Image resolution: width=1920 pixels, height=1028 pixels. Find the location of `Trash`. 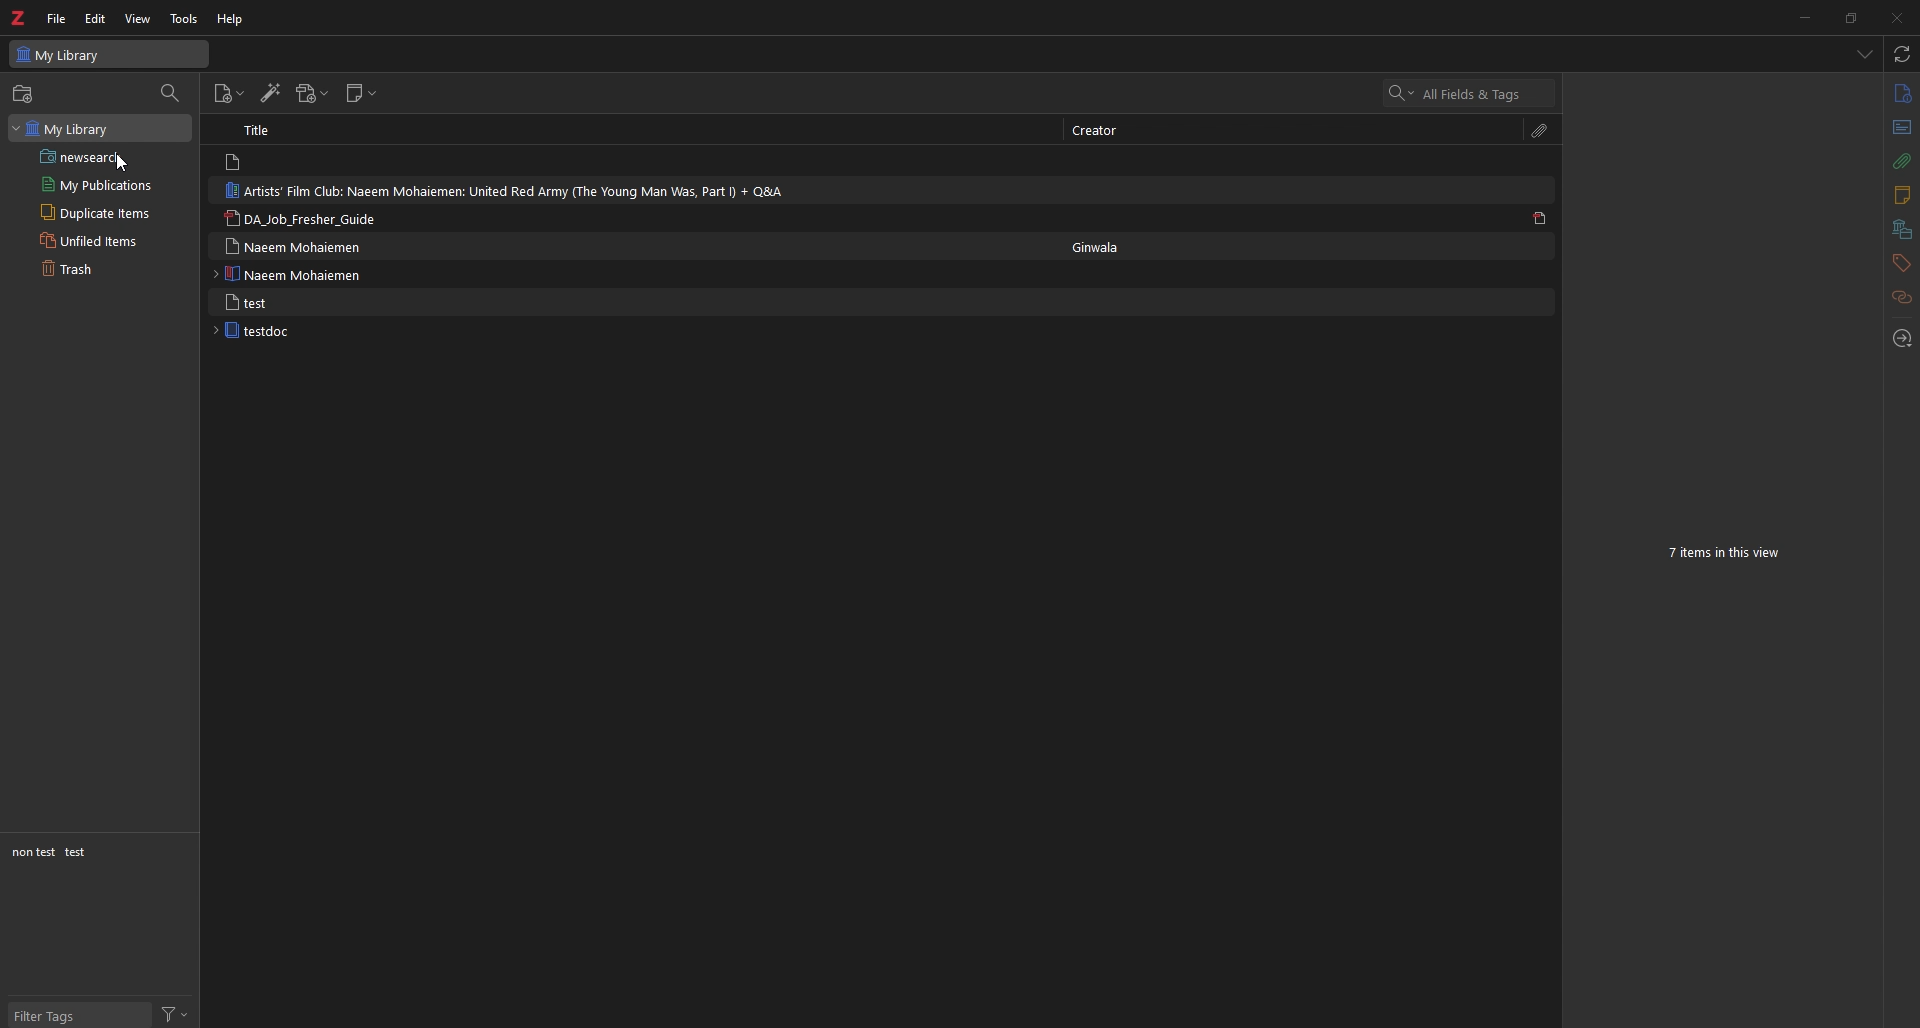

Trash is located at coordinates (66, 269).